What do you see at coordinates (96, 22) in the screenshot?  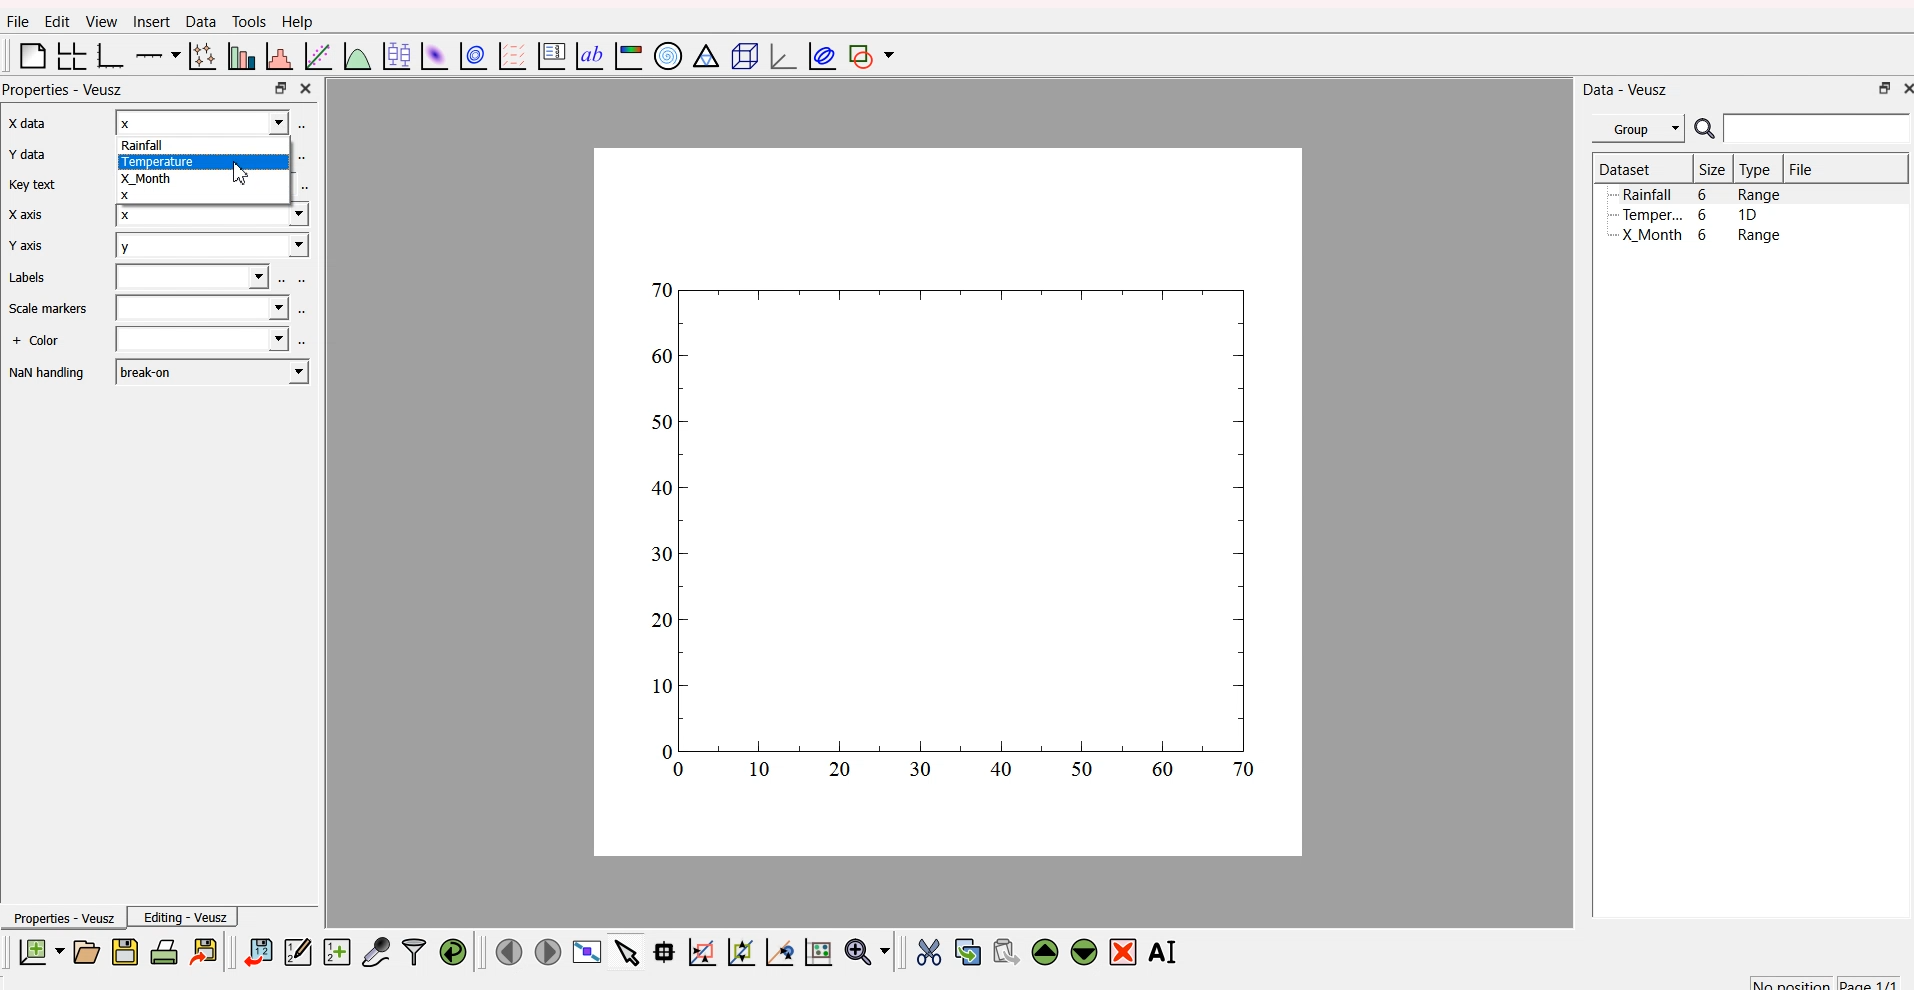 I see `View` at bounding box center [96, 22].